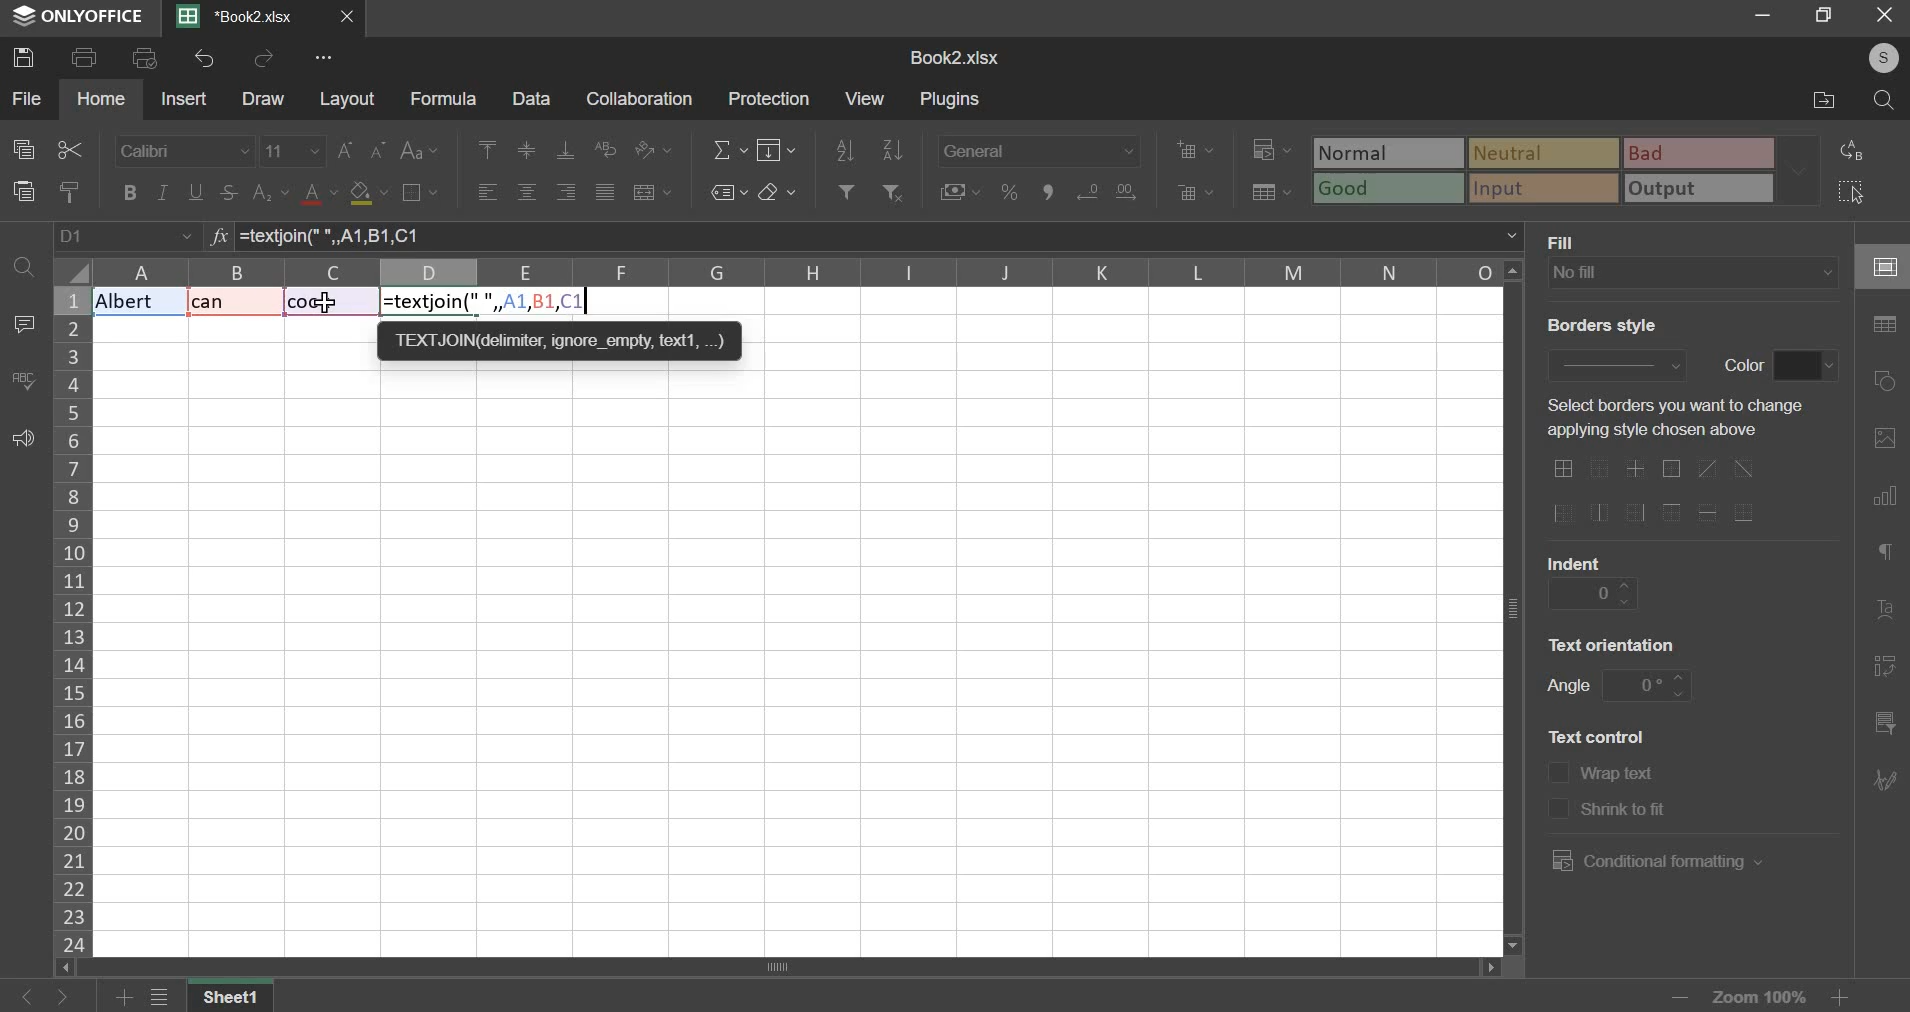 The width and height of the screenshot is (1910, 1012). What do you see at coordinates (1088, 189) in the screenshot?
I see `increase decimals` at bounding box center [1088, 189].